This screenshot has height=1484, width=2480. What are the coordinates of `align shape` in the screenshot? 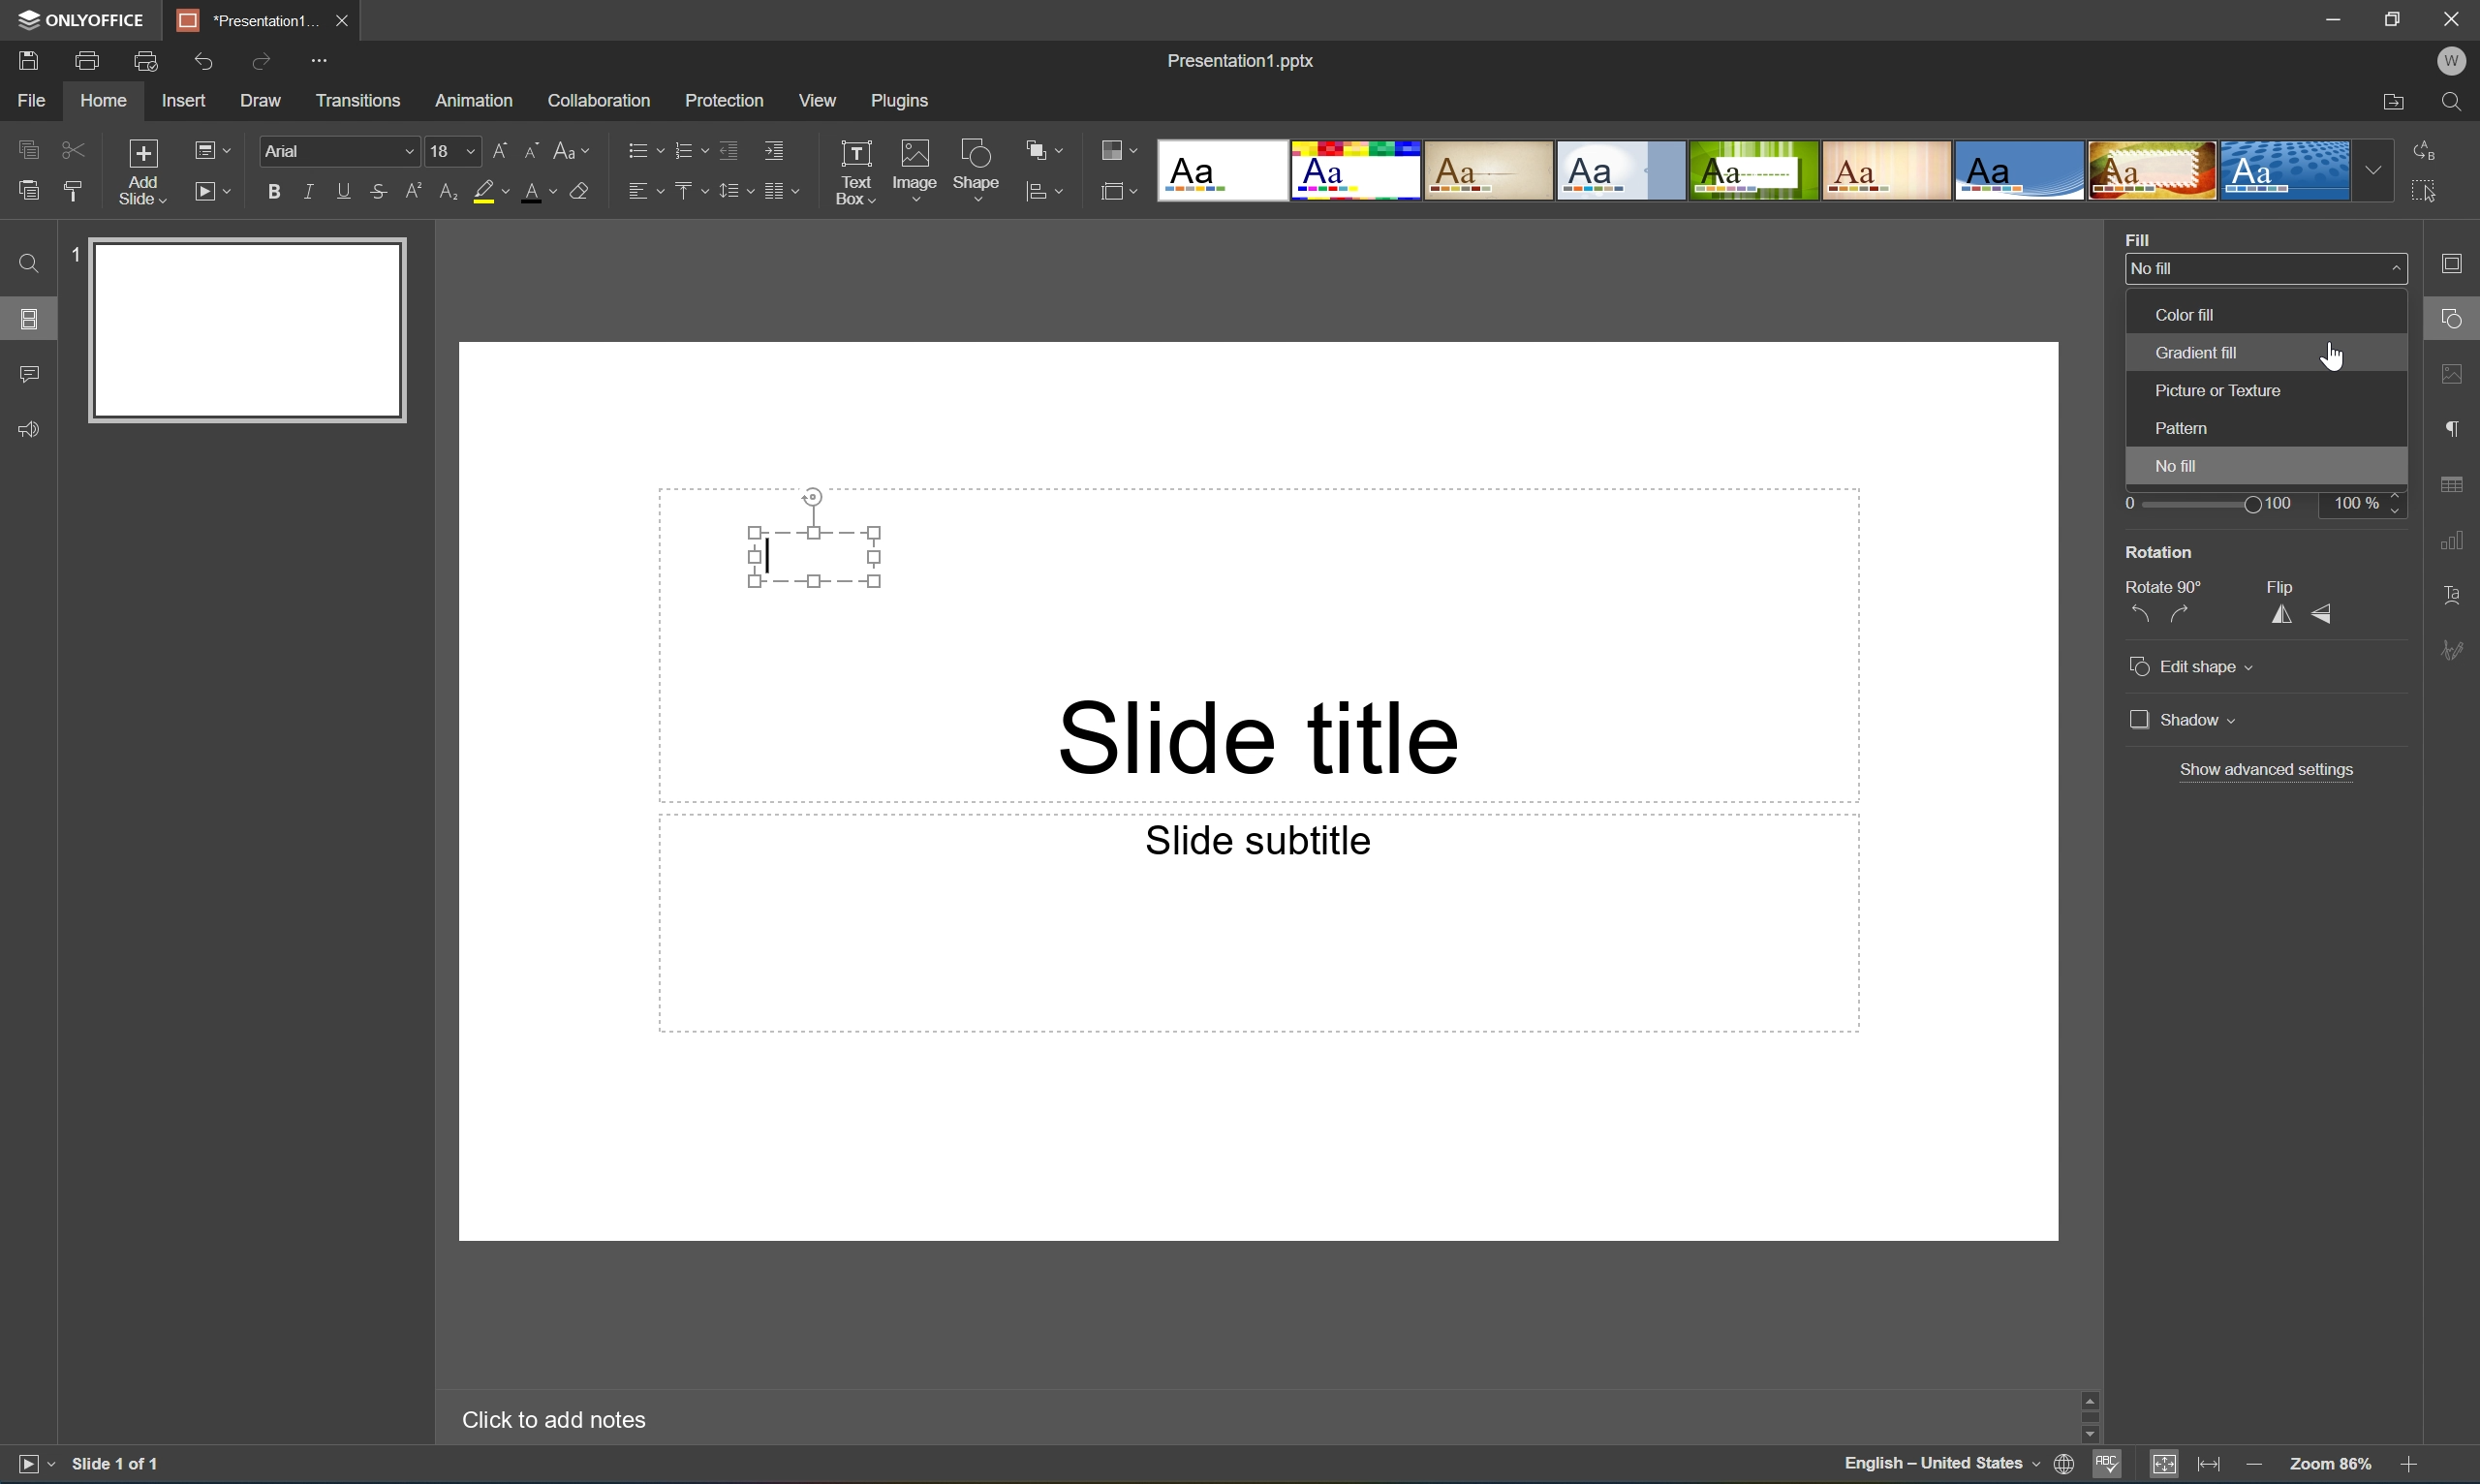 It's located at (1048, 193).